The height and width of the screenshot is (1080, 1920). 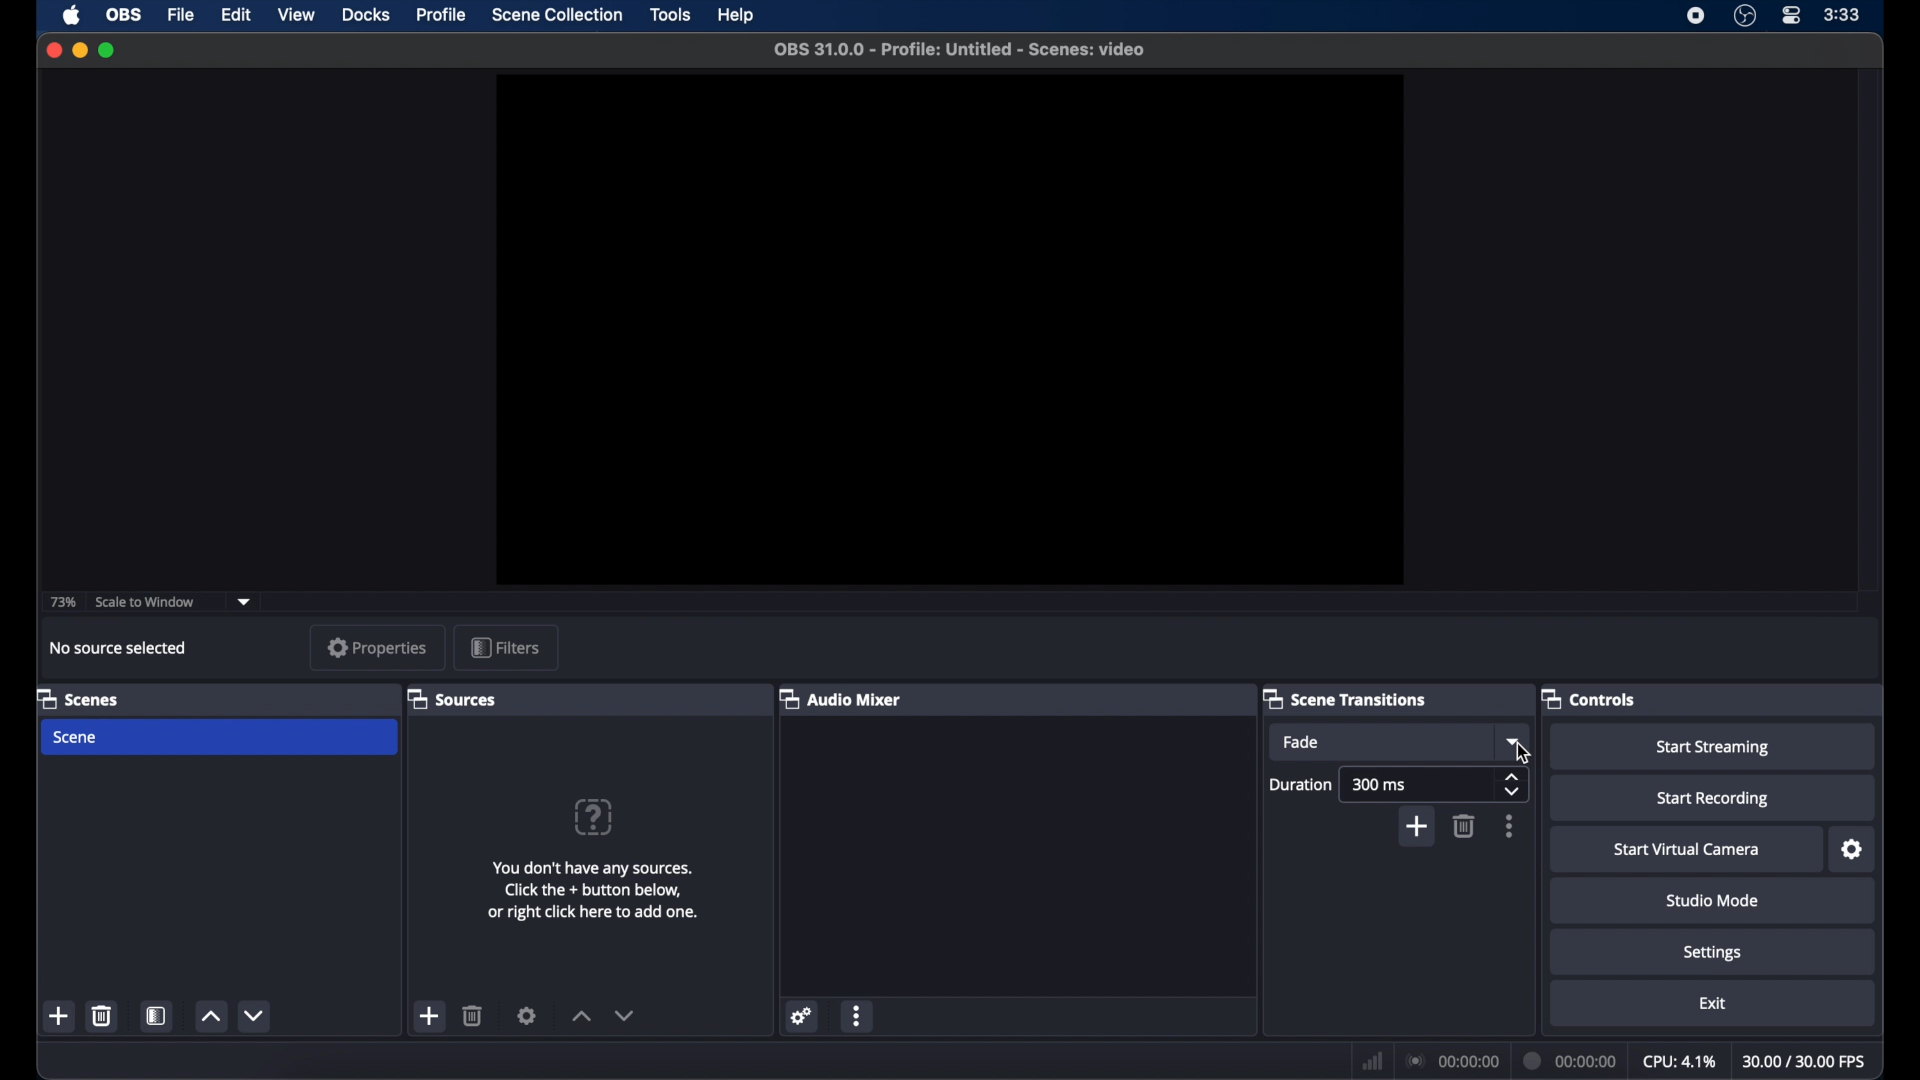 I want to click on settings, so click(x=1853, y=851).